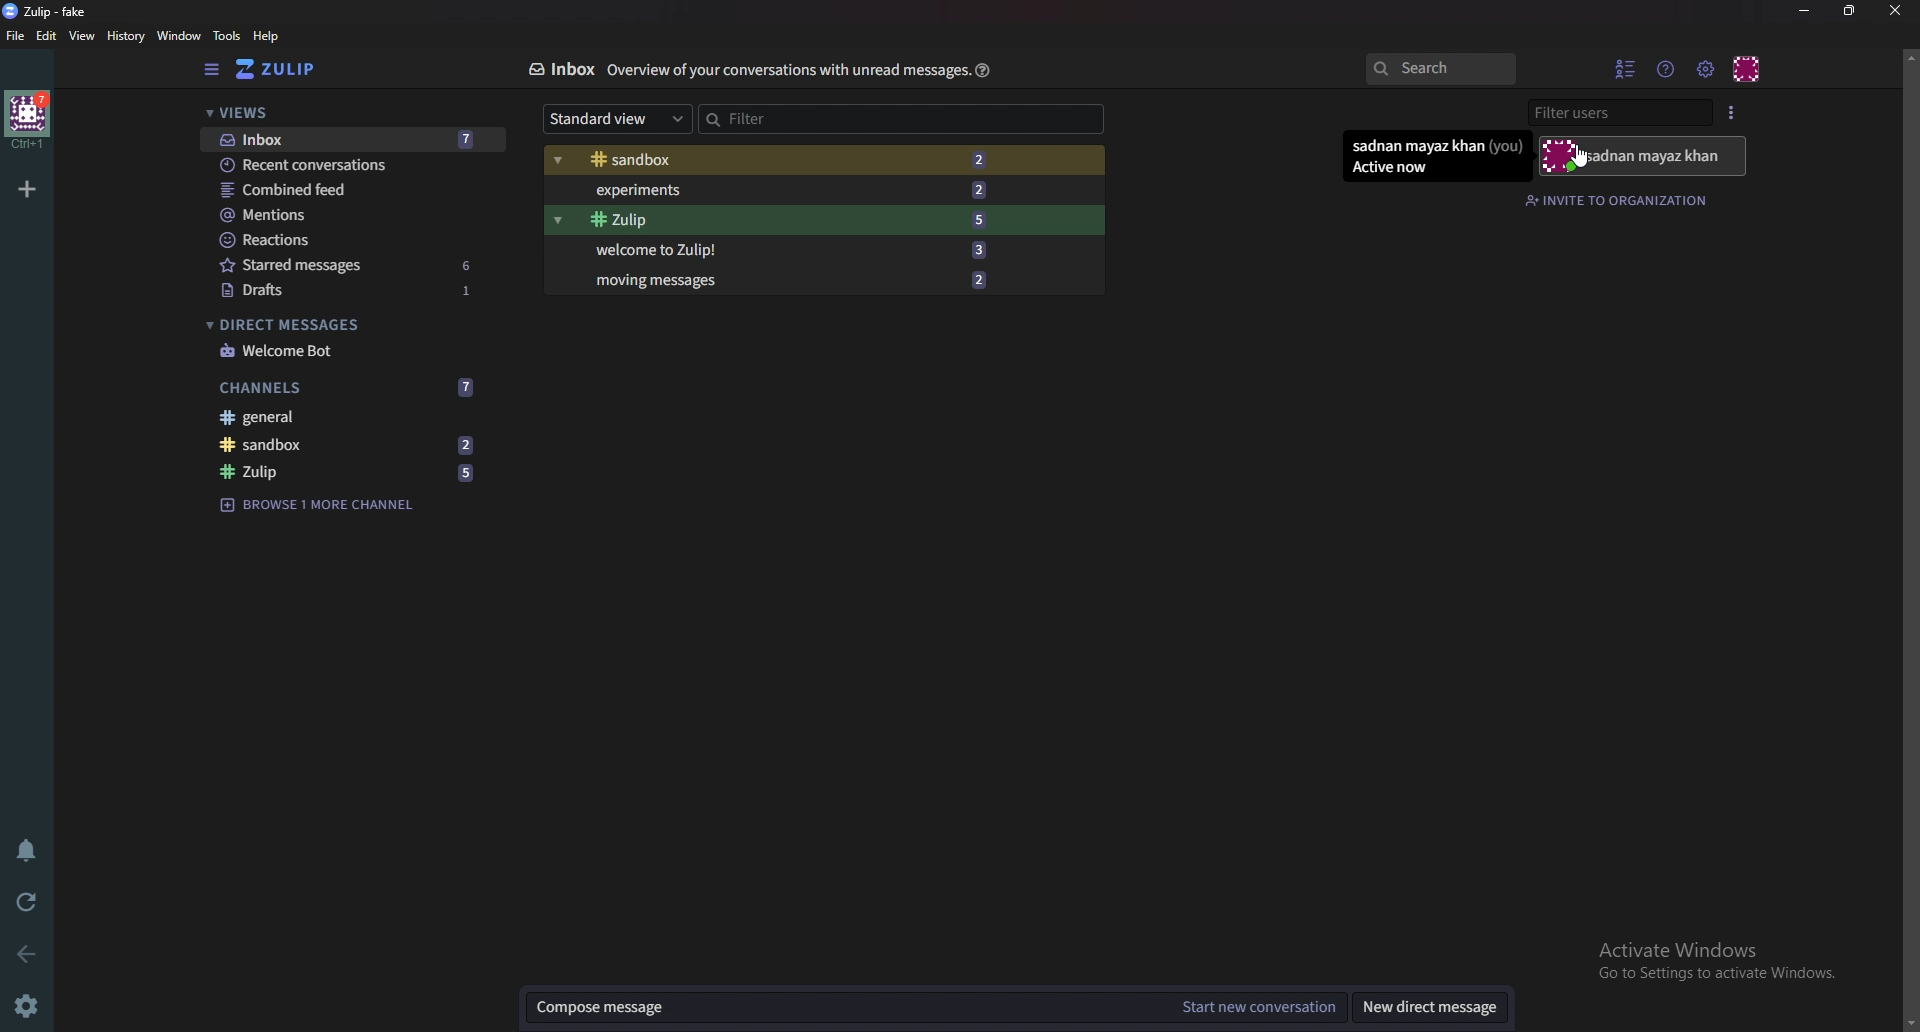 The image size is (1920, 1032). What do you see at coordinates (1429, 1008) in the screenshot?
I see `New direct message` at bounding box center [1429, 1008].